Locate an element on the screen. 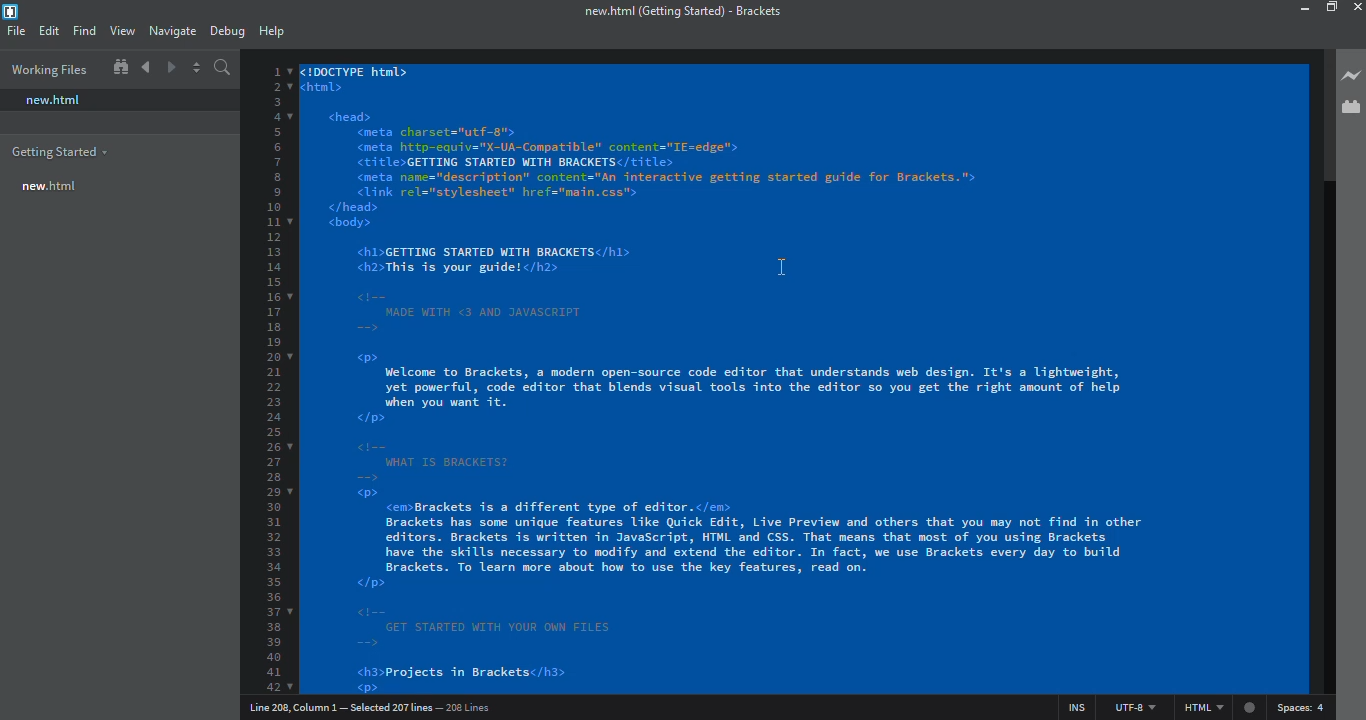  html is located at coordinates (1225, 709).